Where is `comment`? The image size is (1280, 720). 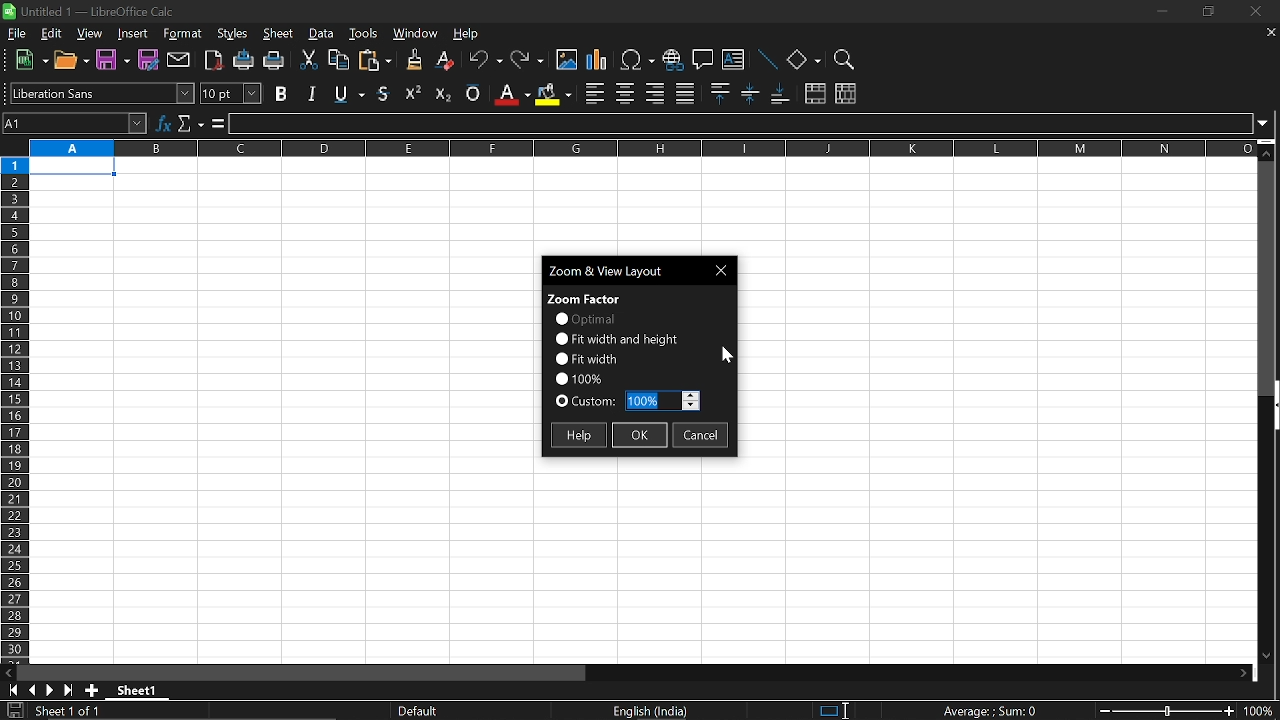
comment is located at coordinates (703, 62).